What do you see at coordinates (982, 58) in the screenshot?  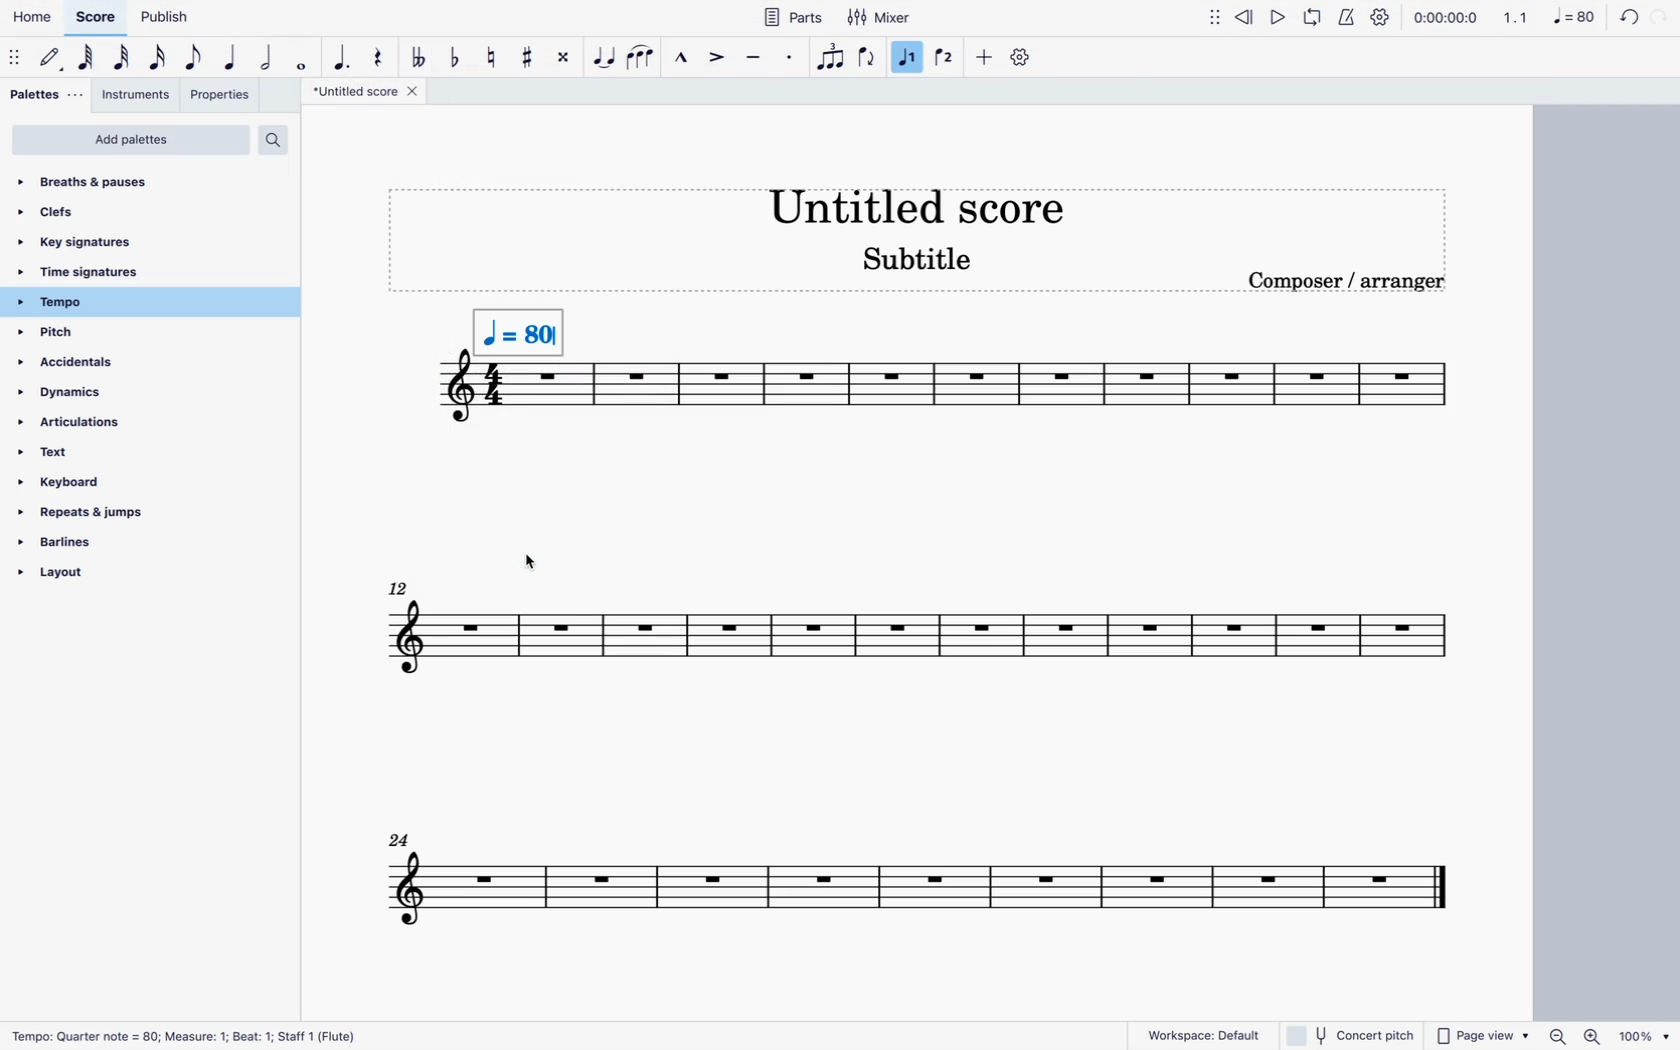 I see `more` at bounding box center [982, 58].